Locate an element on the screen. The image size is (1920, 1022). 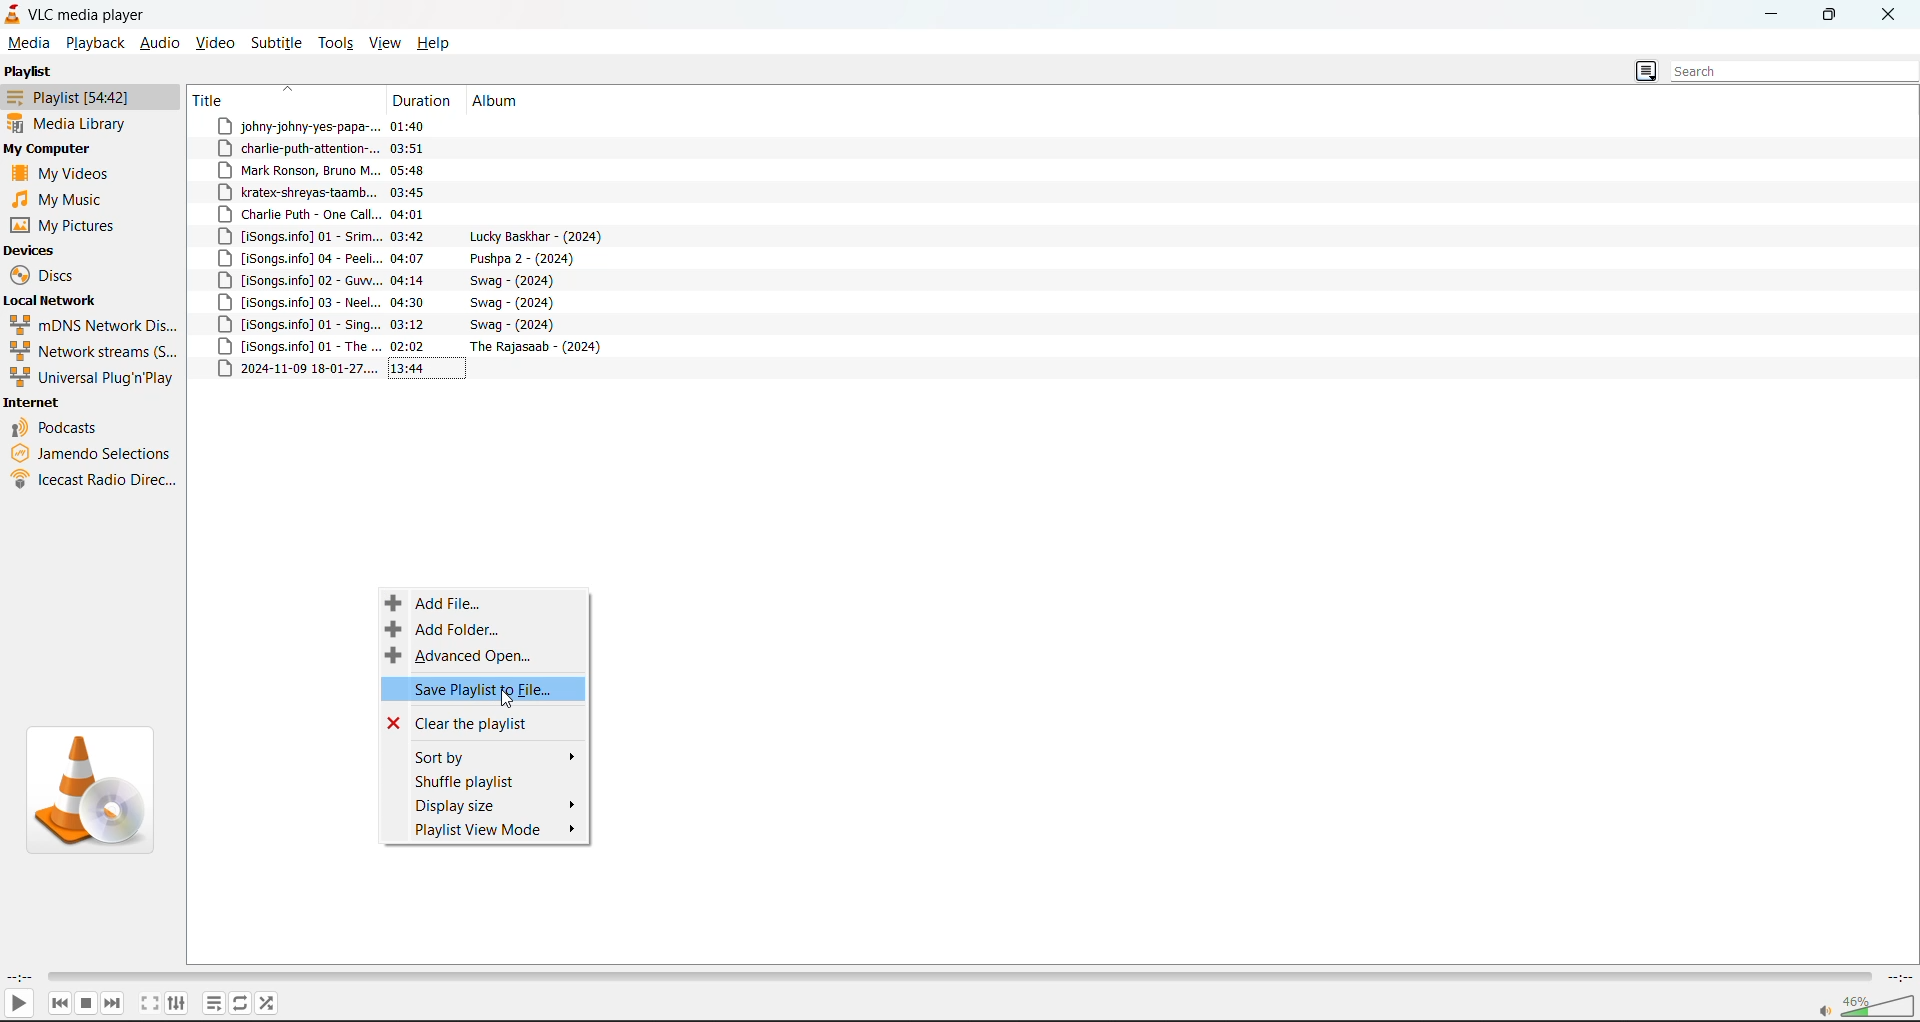
devices is located at coordinates (36, 252).